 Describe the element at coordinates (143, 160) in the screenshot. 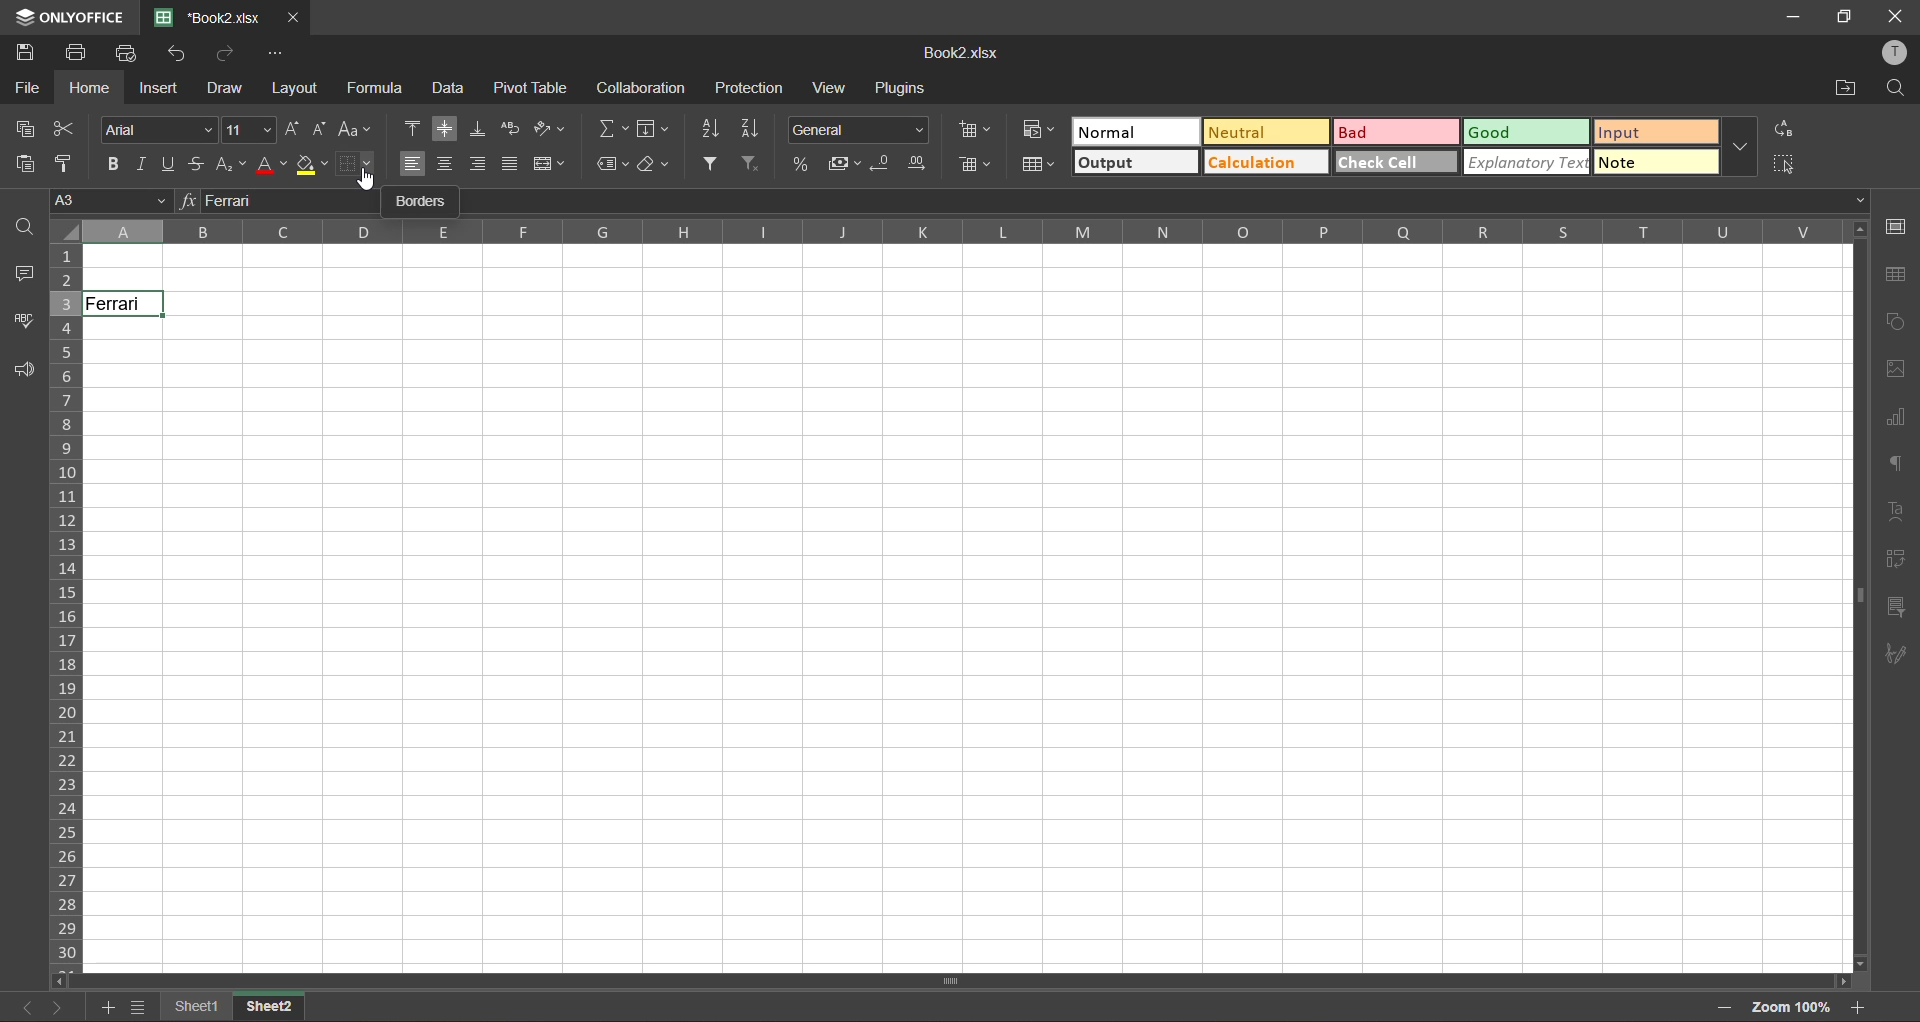

I see `italic` at that location.